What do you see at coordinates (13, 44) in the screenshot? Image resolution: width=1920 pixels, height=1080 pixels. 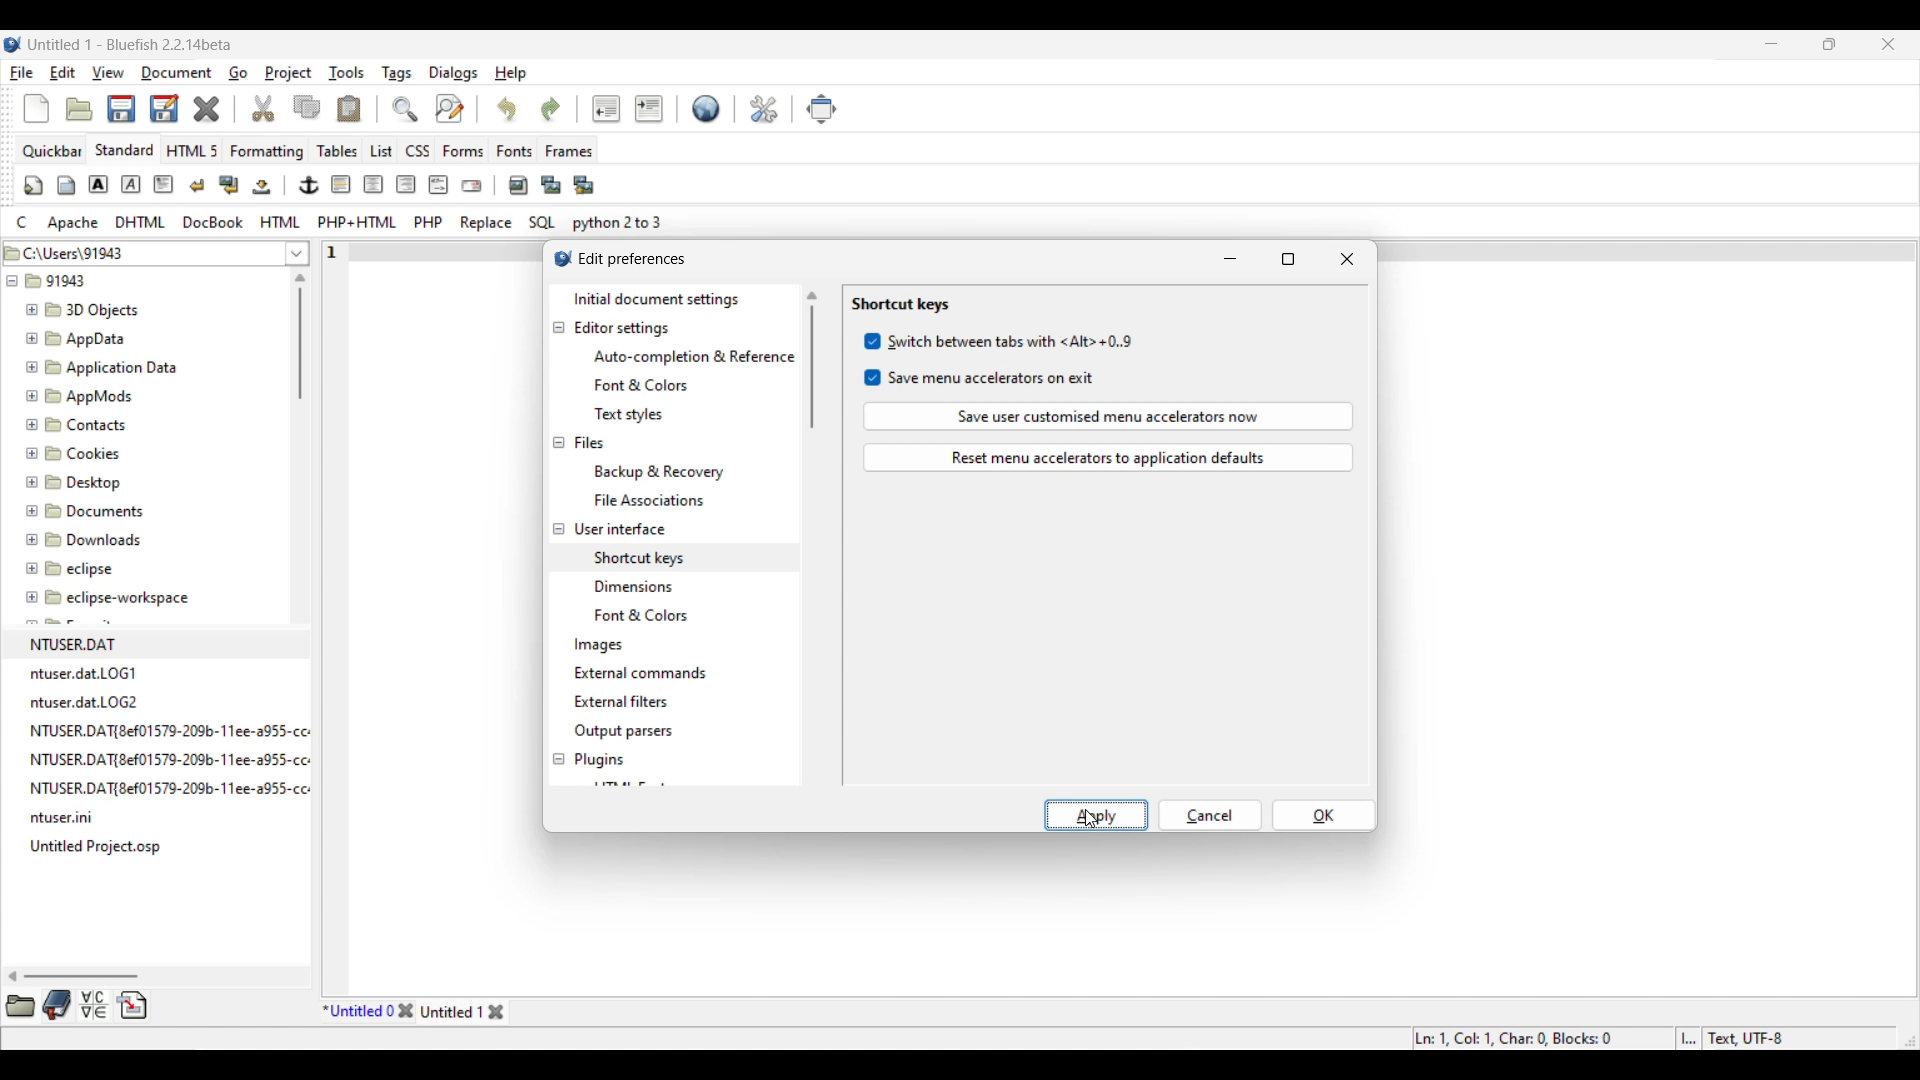 I see `Software logo` at bounding box center [13, 44].